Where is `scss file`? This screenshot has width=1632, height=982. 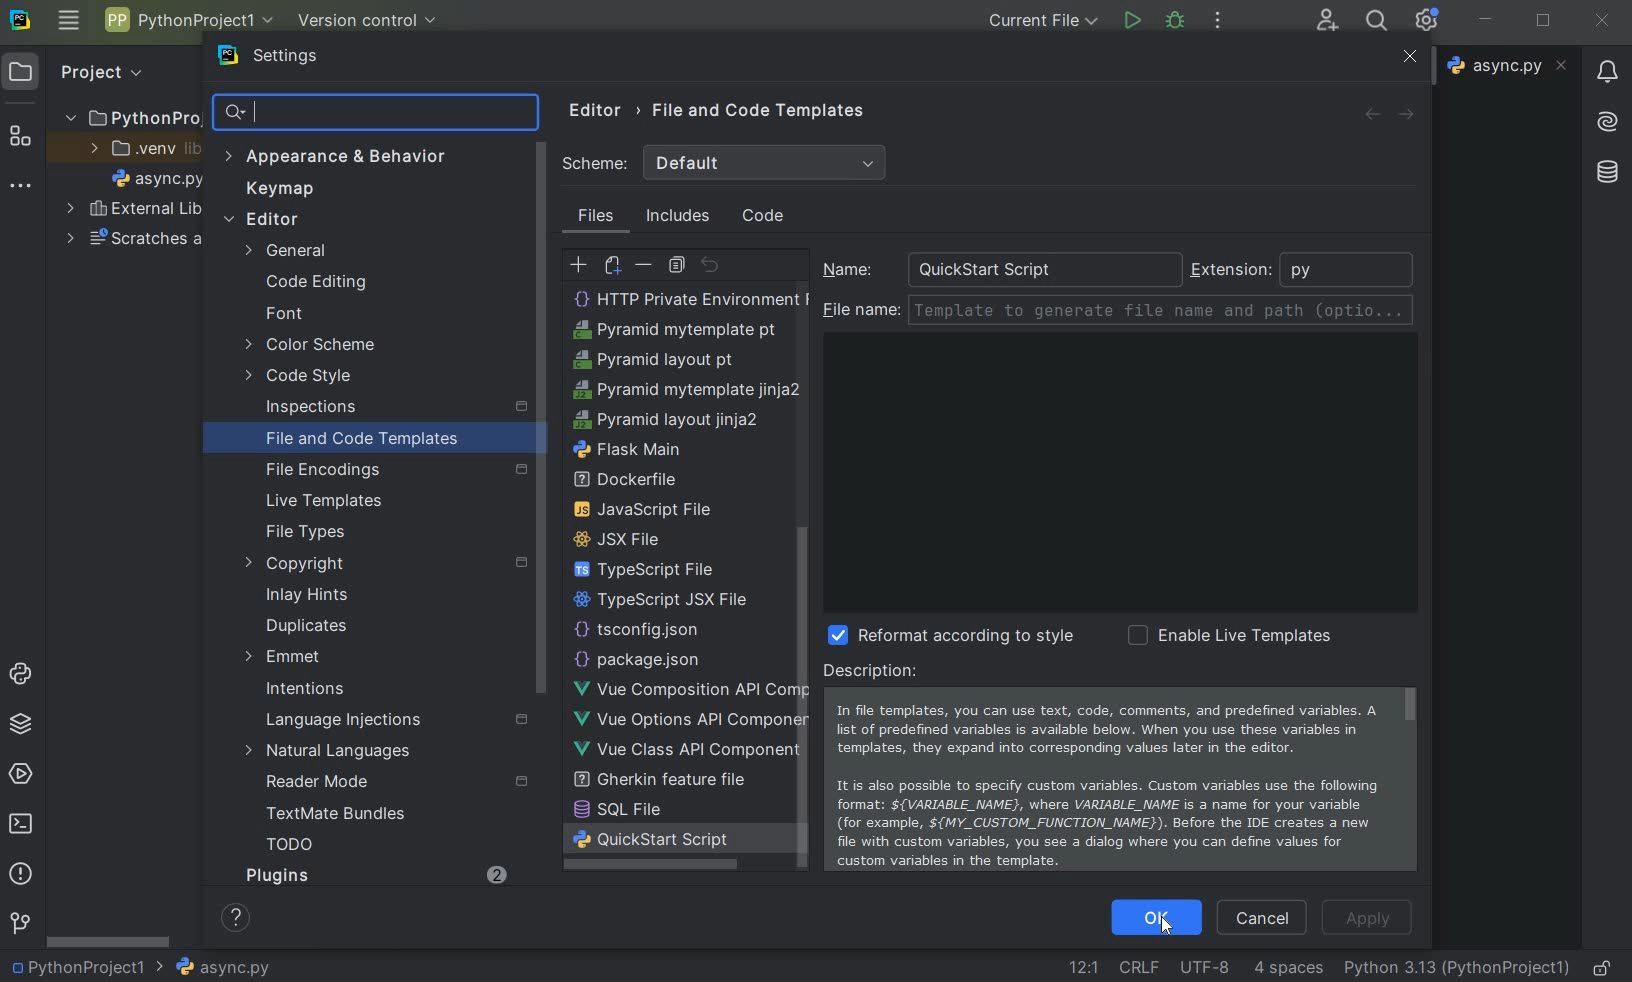
scss file is located at coordinates (639, 567).